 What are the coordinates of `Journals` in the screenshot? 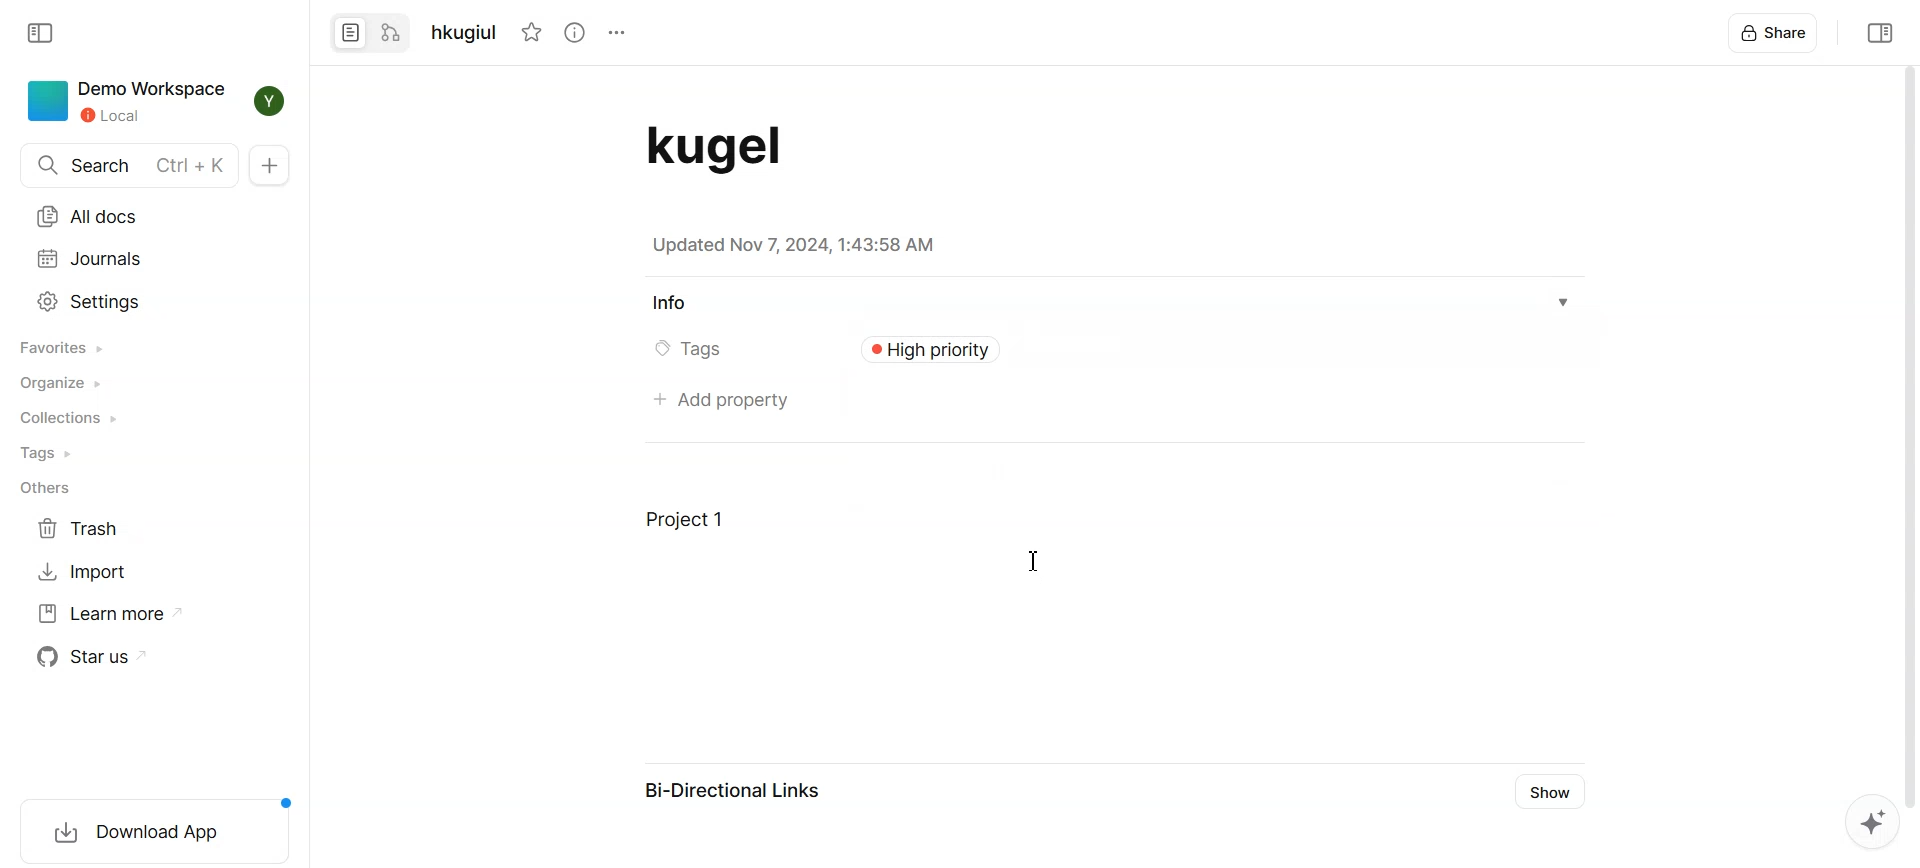 It's located at (92, 259).